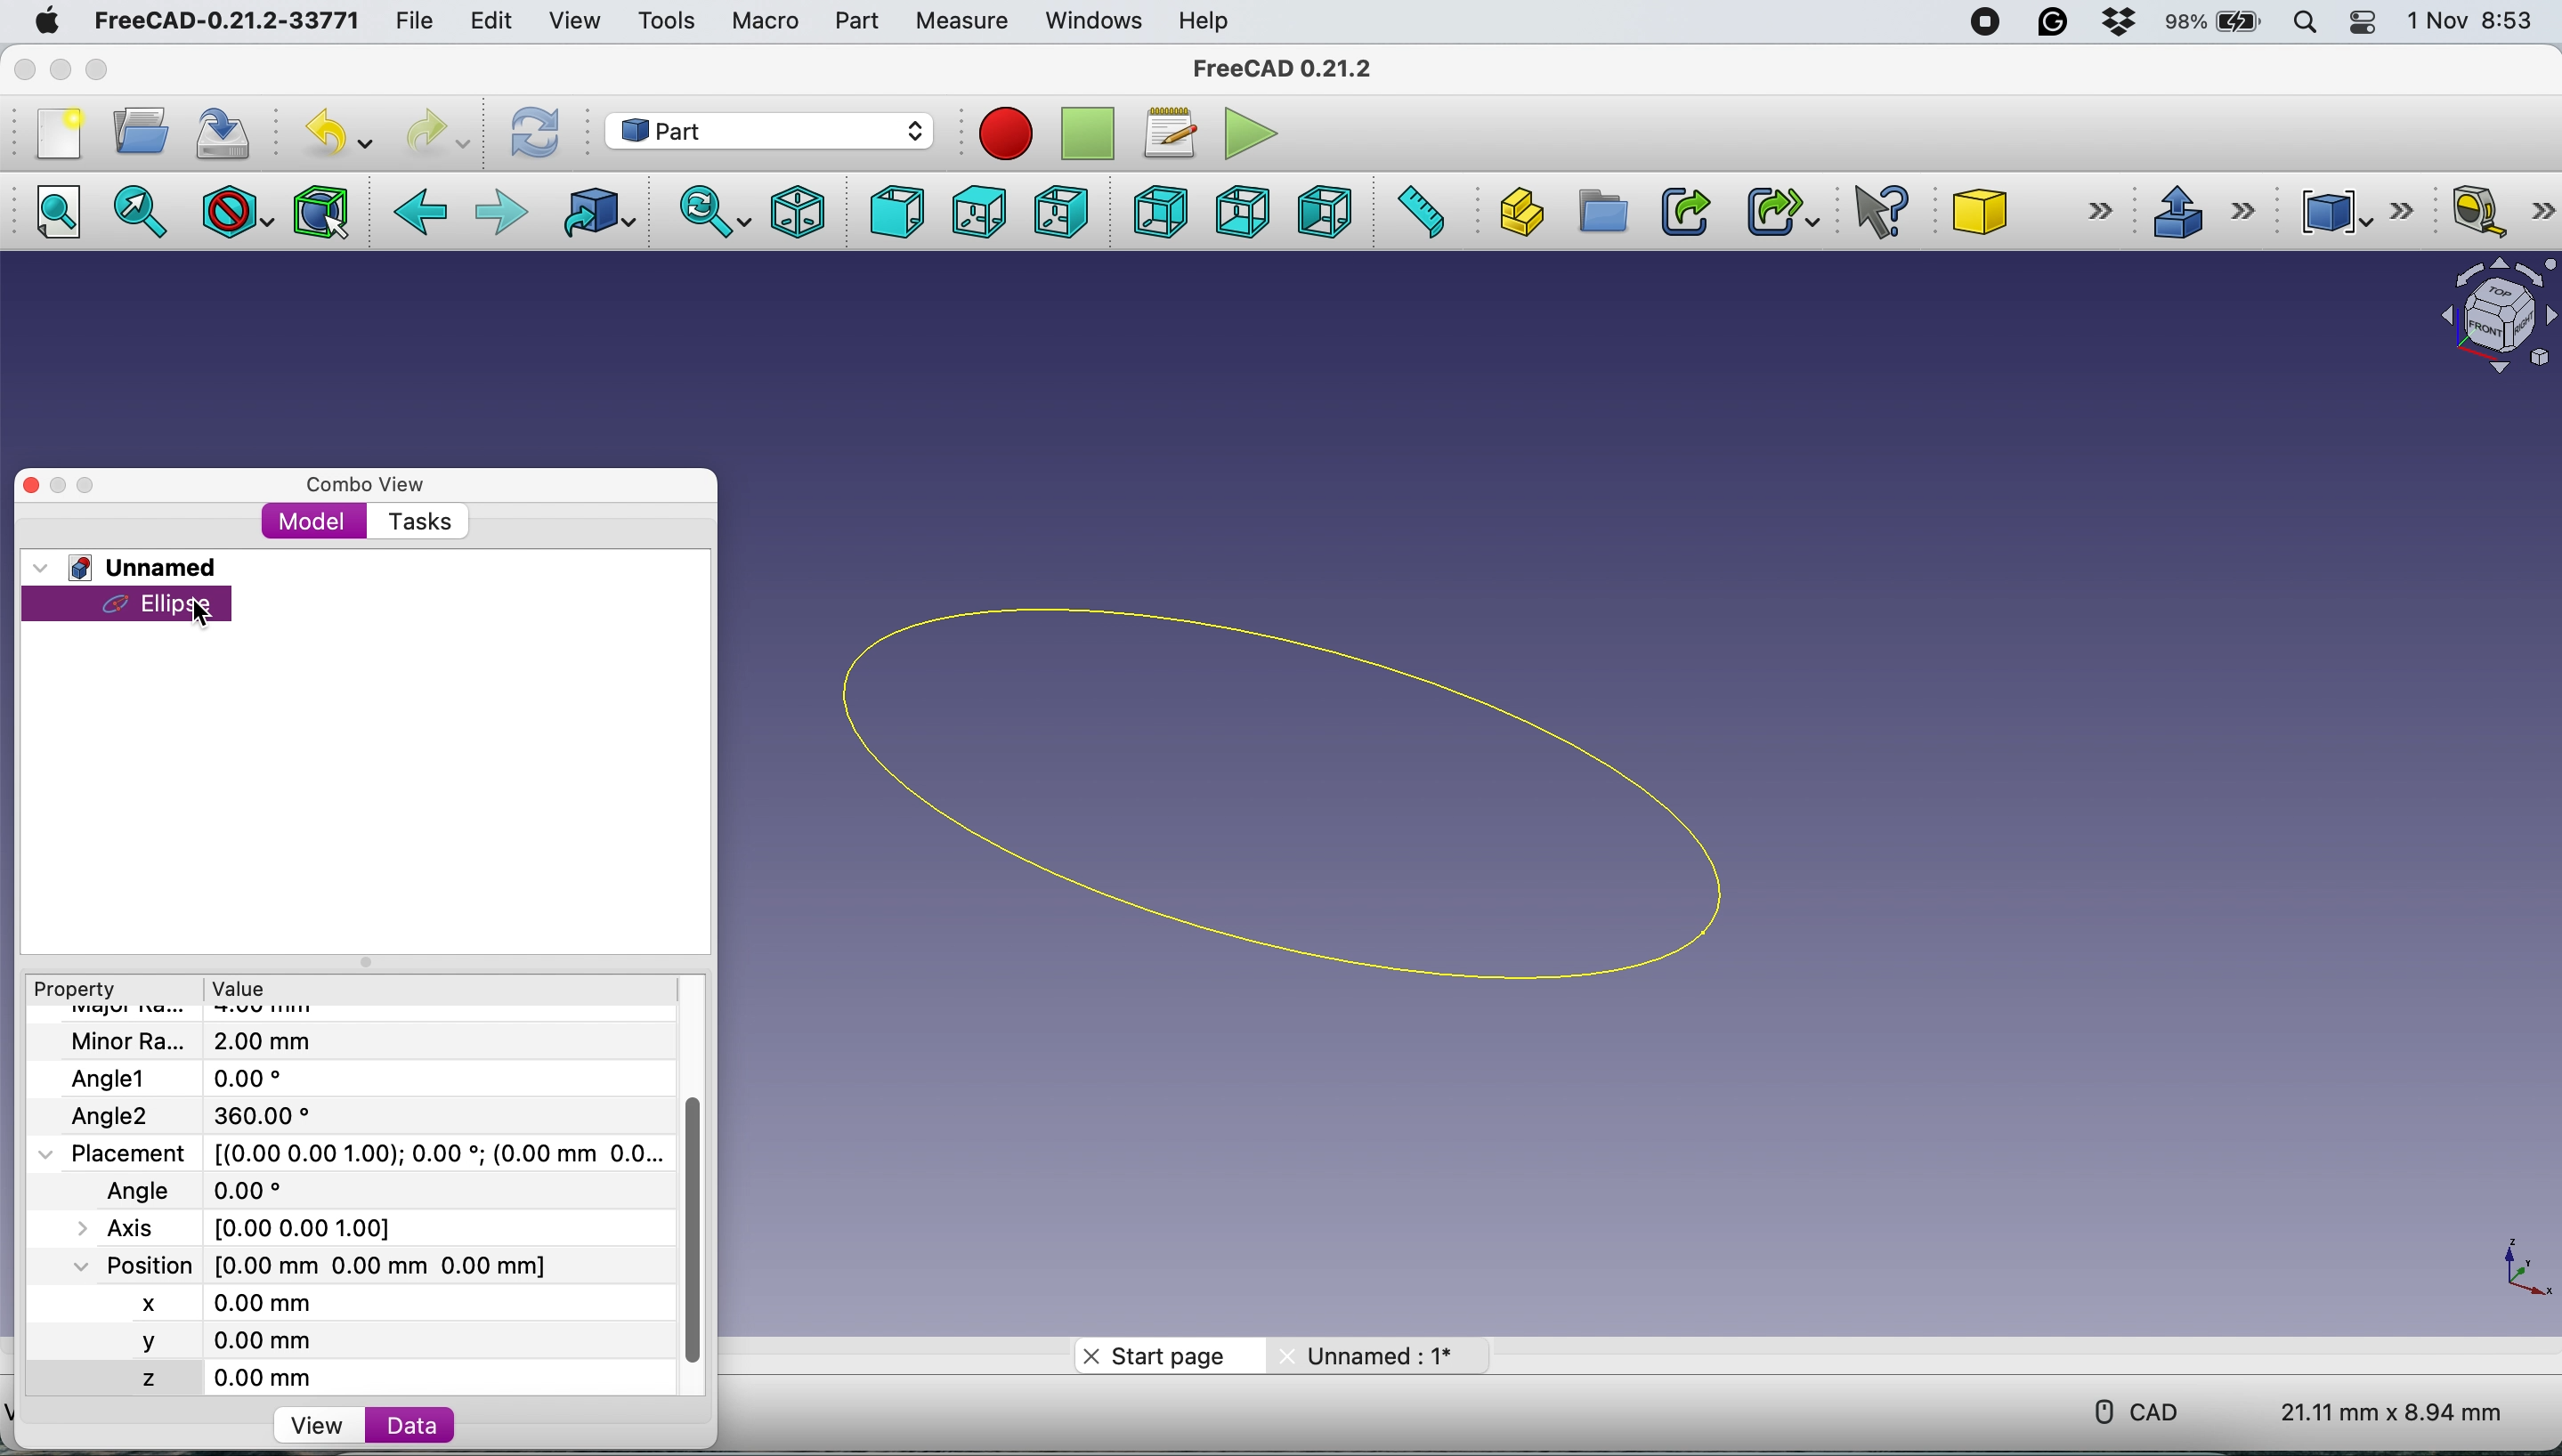 This screenshot has height=1456, width=2562. Describe the element at coordinates (318, 523) in the screenshot. I see `model` at that location.